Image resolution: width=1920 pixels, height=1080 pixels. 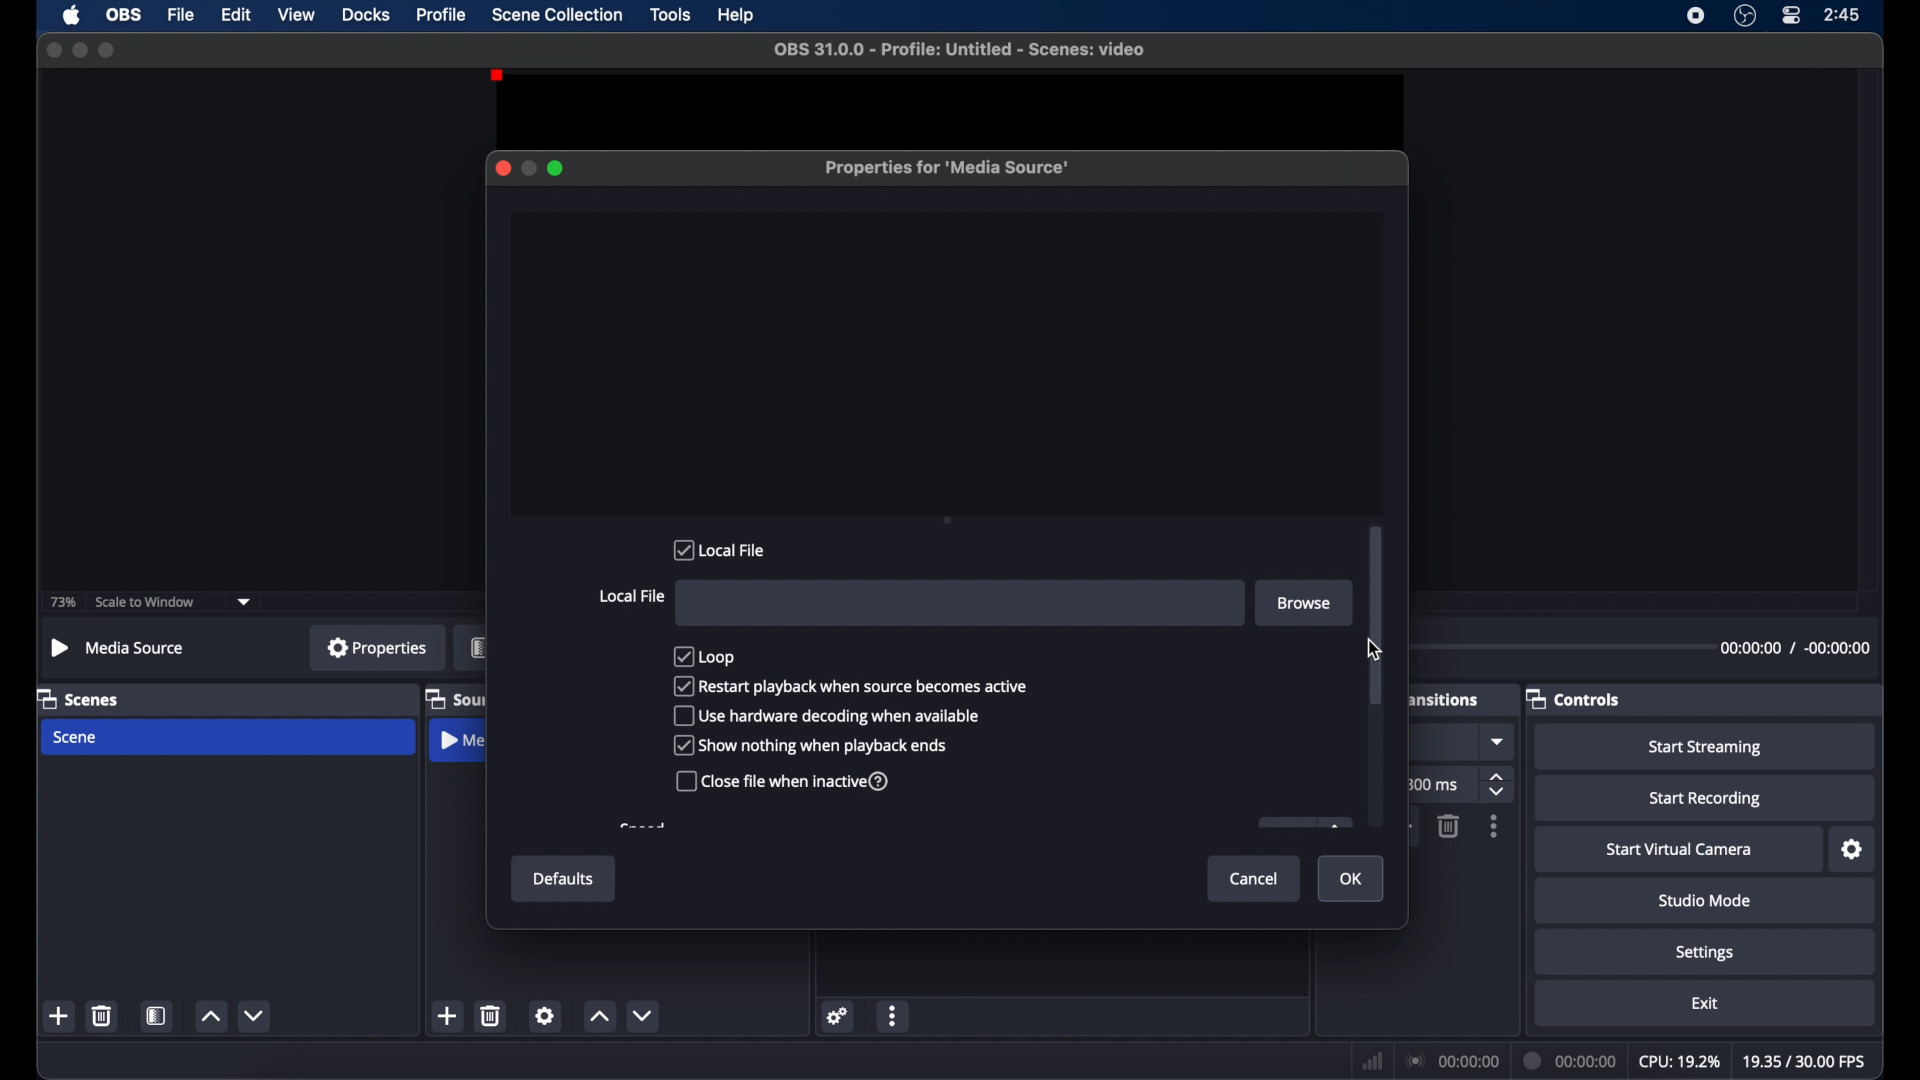 What do you see at coordinates (1680, 850) in the screenshot?
I see `start virtual camera` at bounding box center [1680, 850].